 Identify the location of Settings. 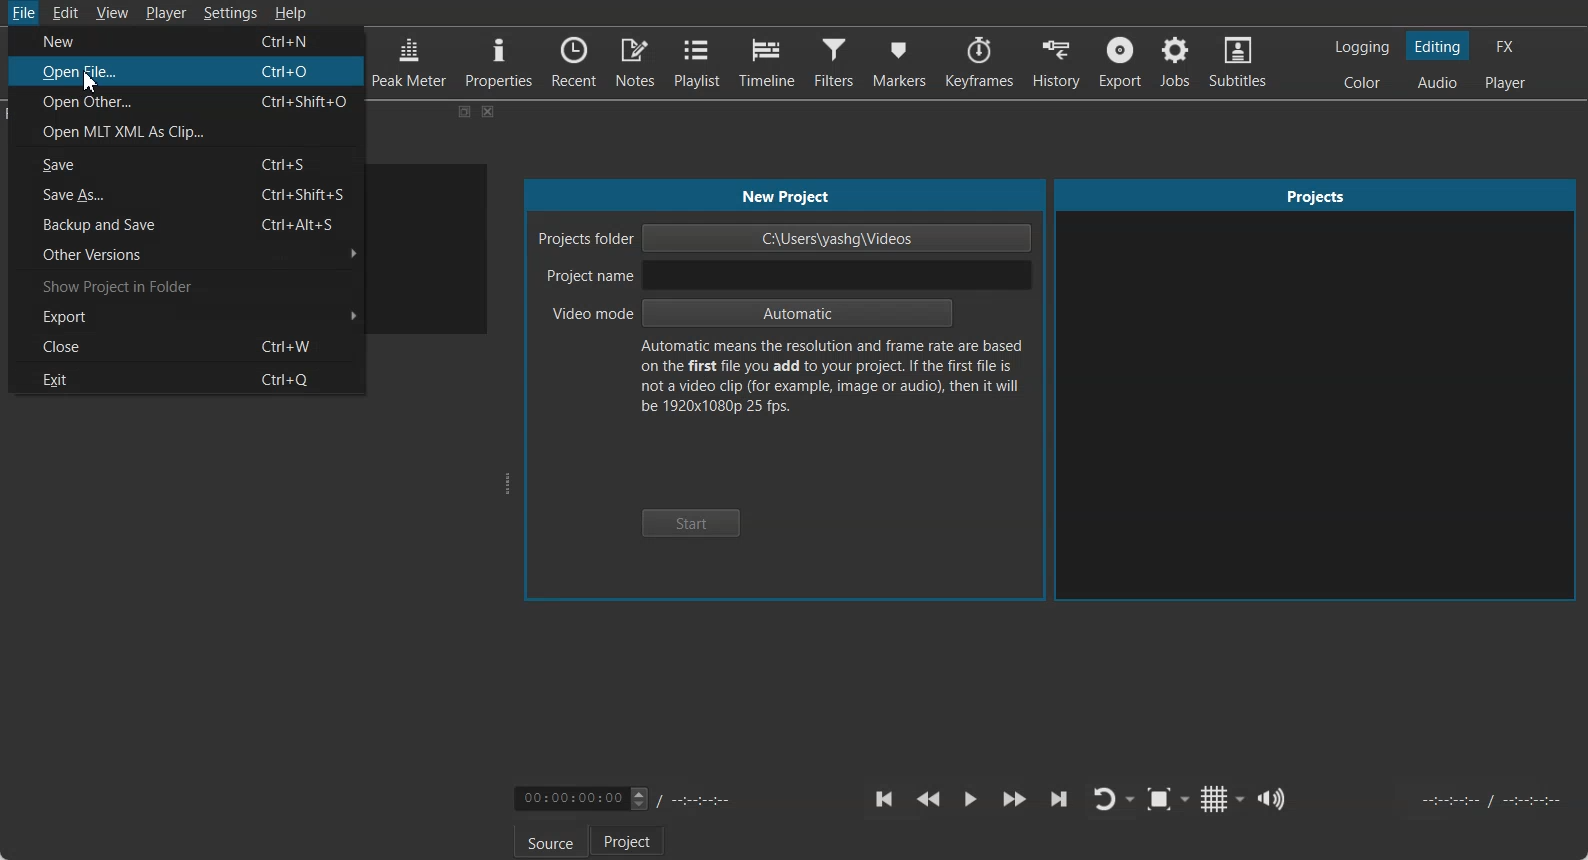
(231, 13).